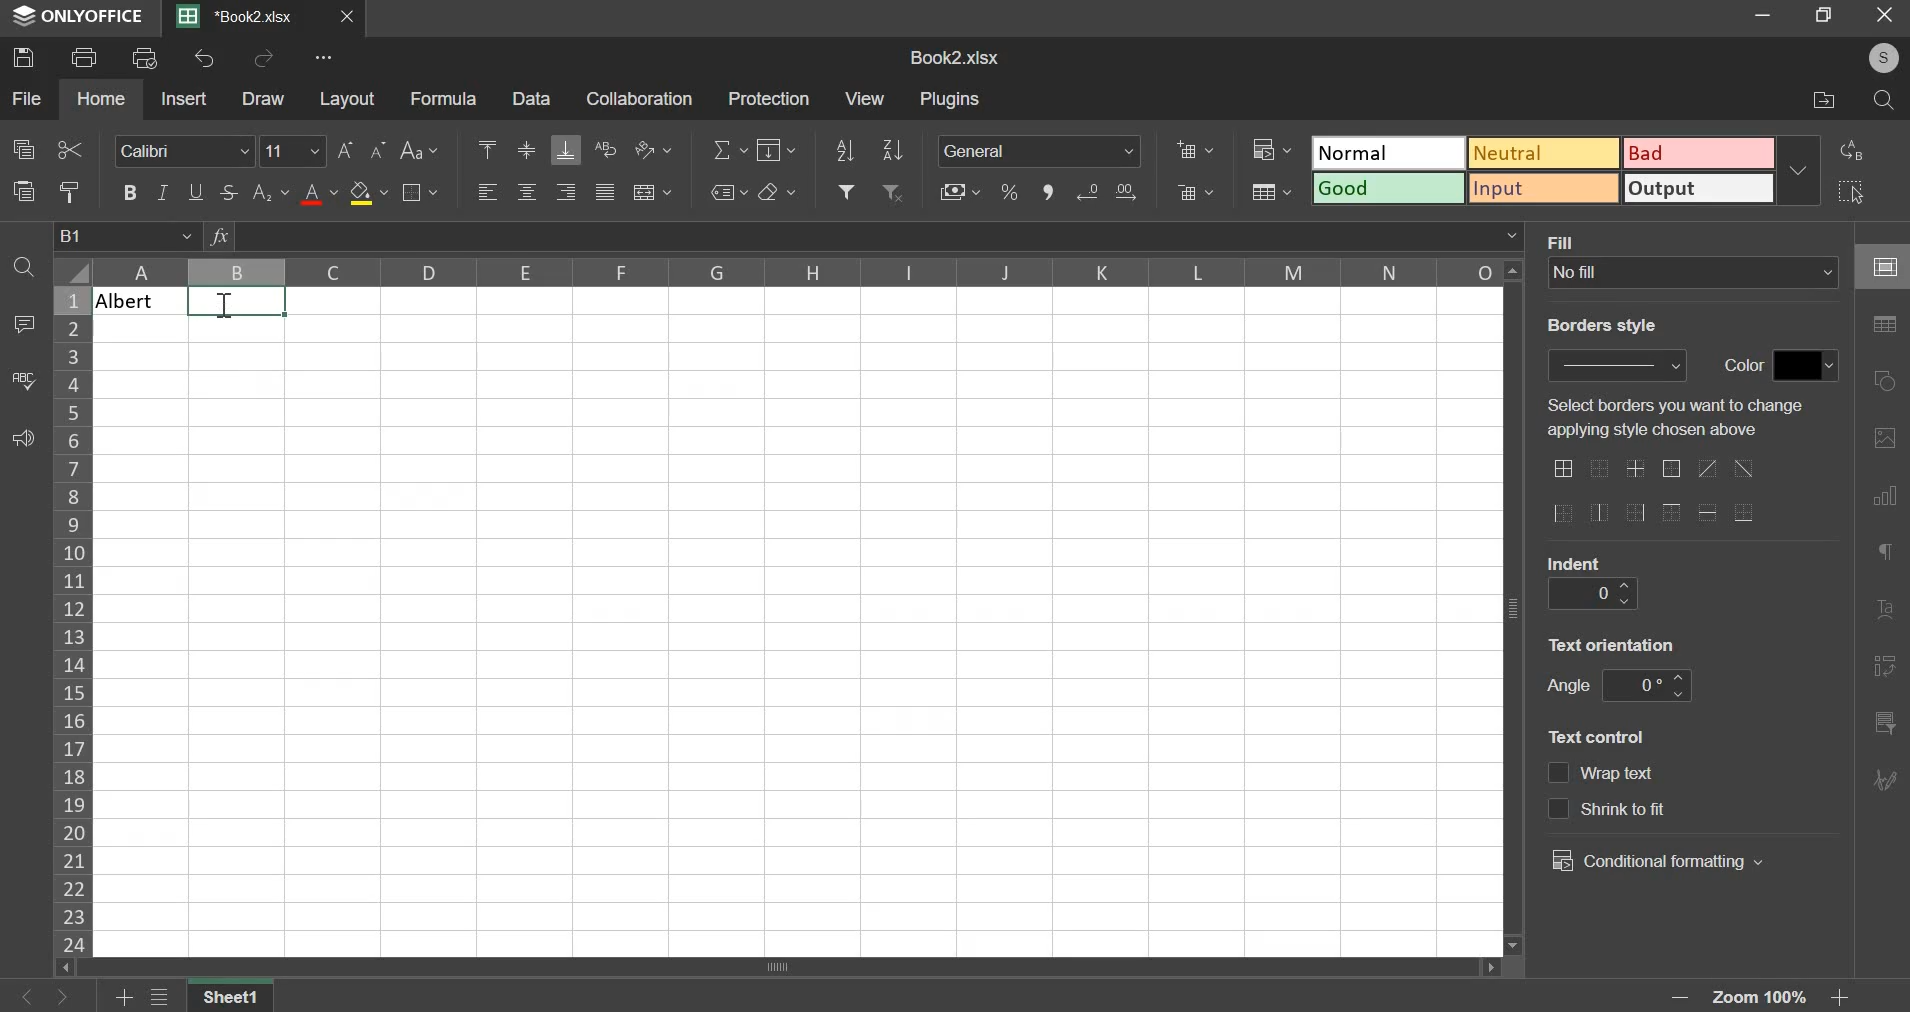 This screenshot has height=1012, width=1910. Describe the element at coordinates (1880, 55) in the screenshot. I see `user's account` at that location.